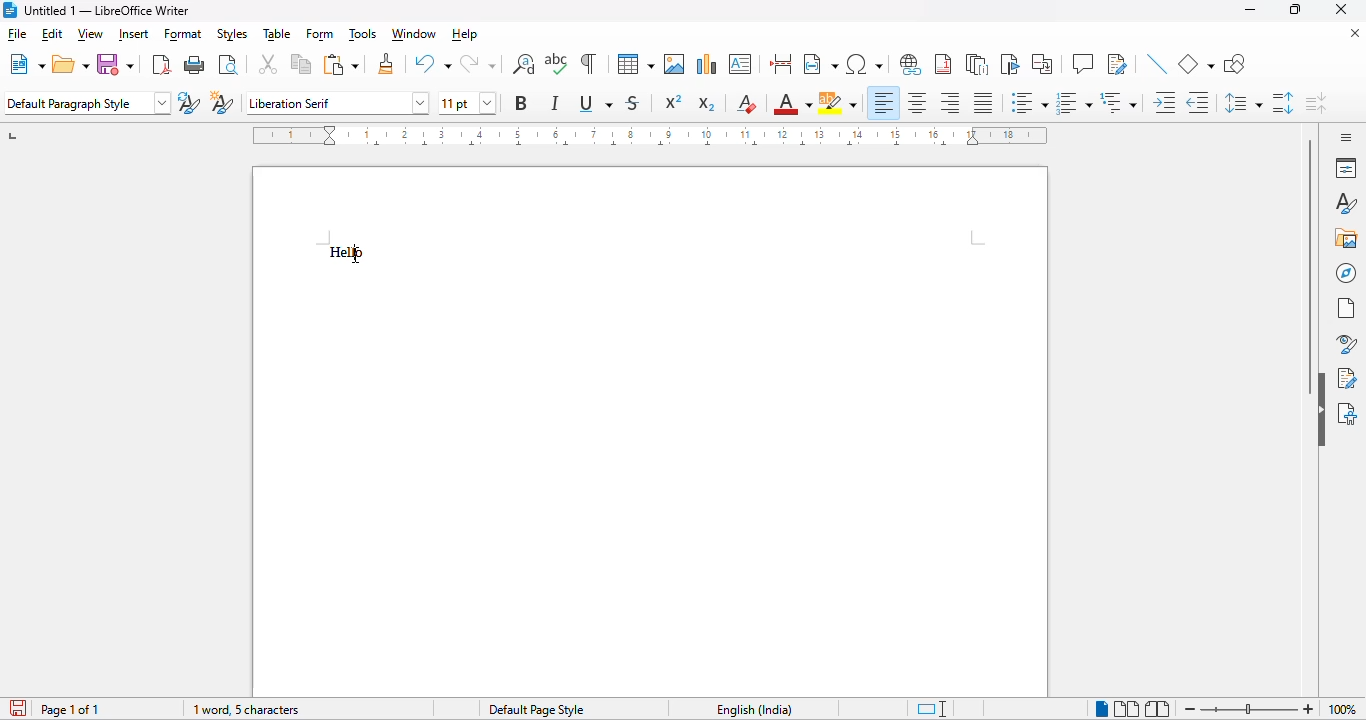 The image size is (1366, 720). Describe the element at coordinates (756, 711) in the screenshot. I see `English(India)` at that location.